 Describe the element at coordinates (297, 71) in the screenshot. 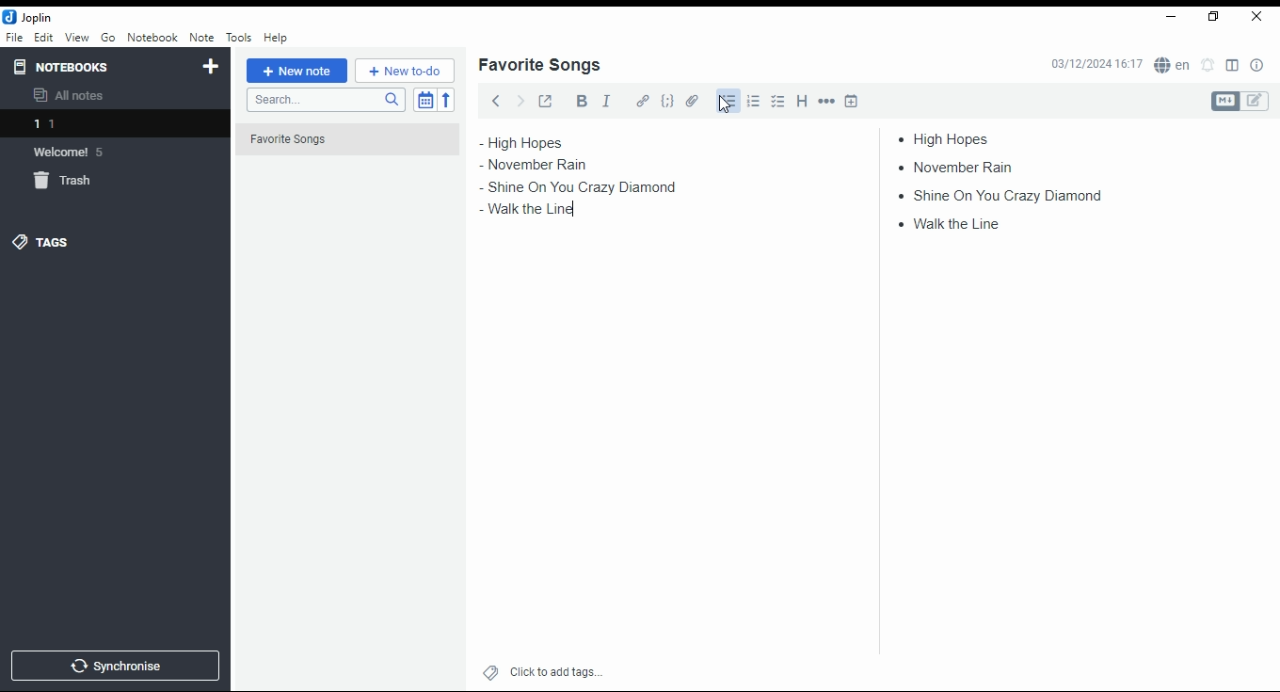

I see `new note` at that location.